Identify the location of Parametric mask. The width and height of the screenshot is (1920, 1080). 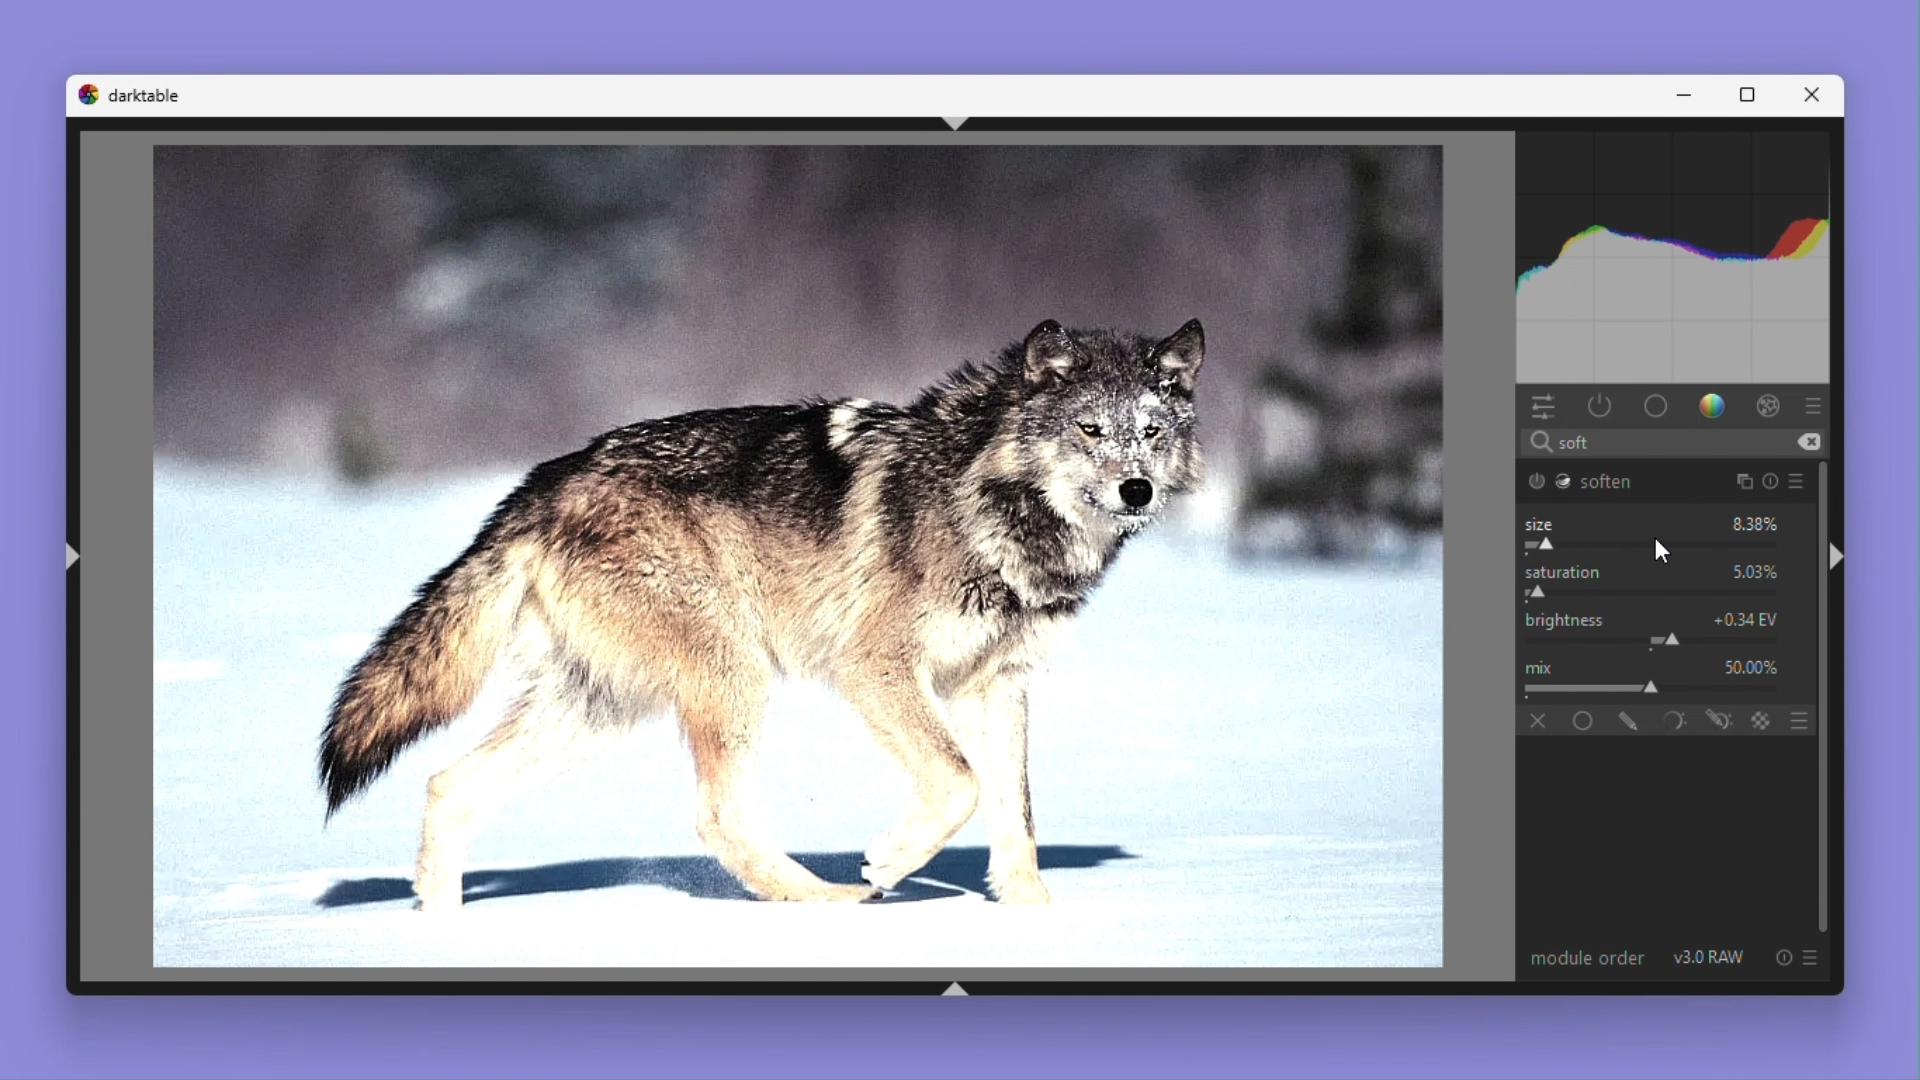
(1671, 720).